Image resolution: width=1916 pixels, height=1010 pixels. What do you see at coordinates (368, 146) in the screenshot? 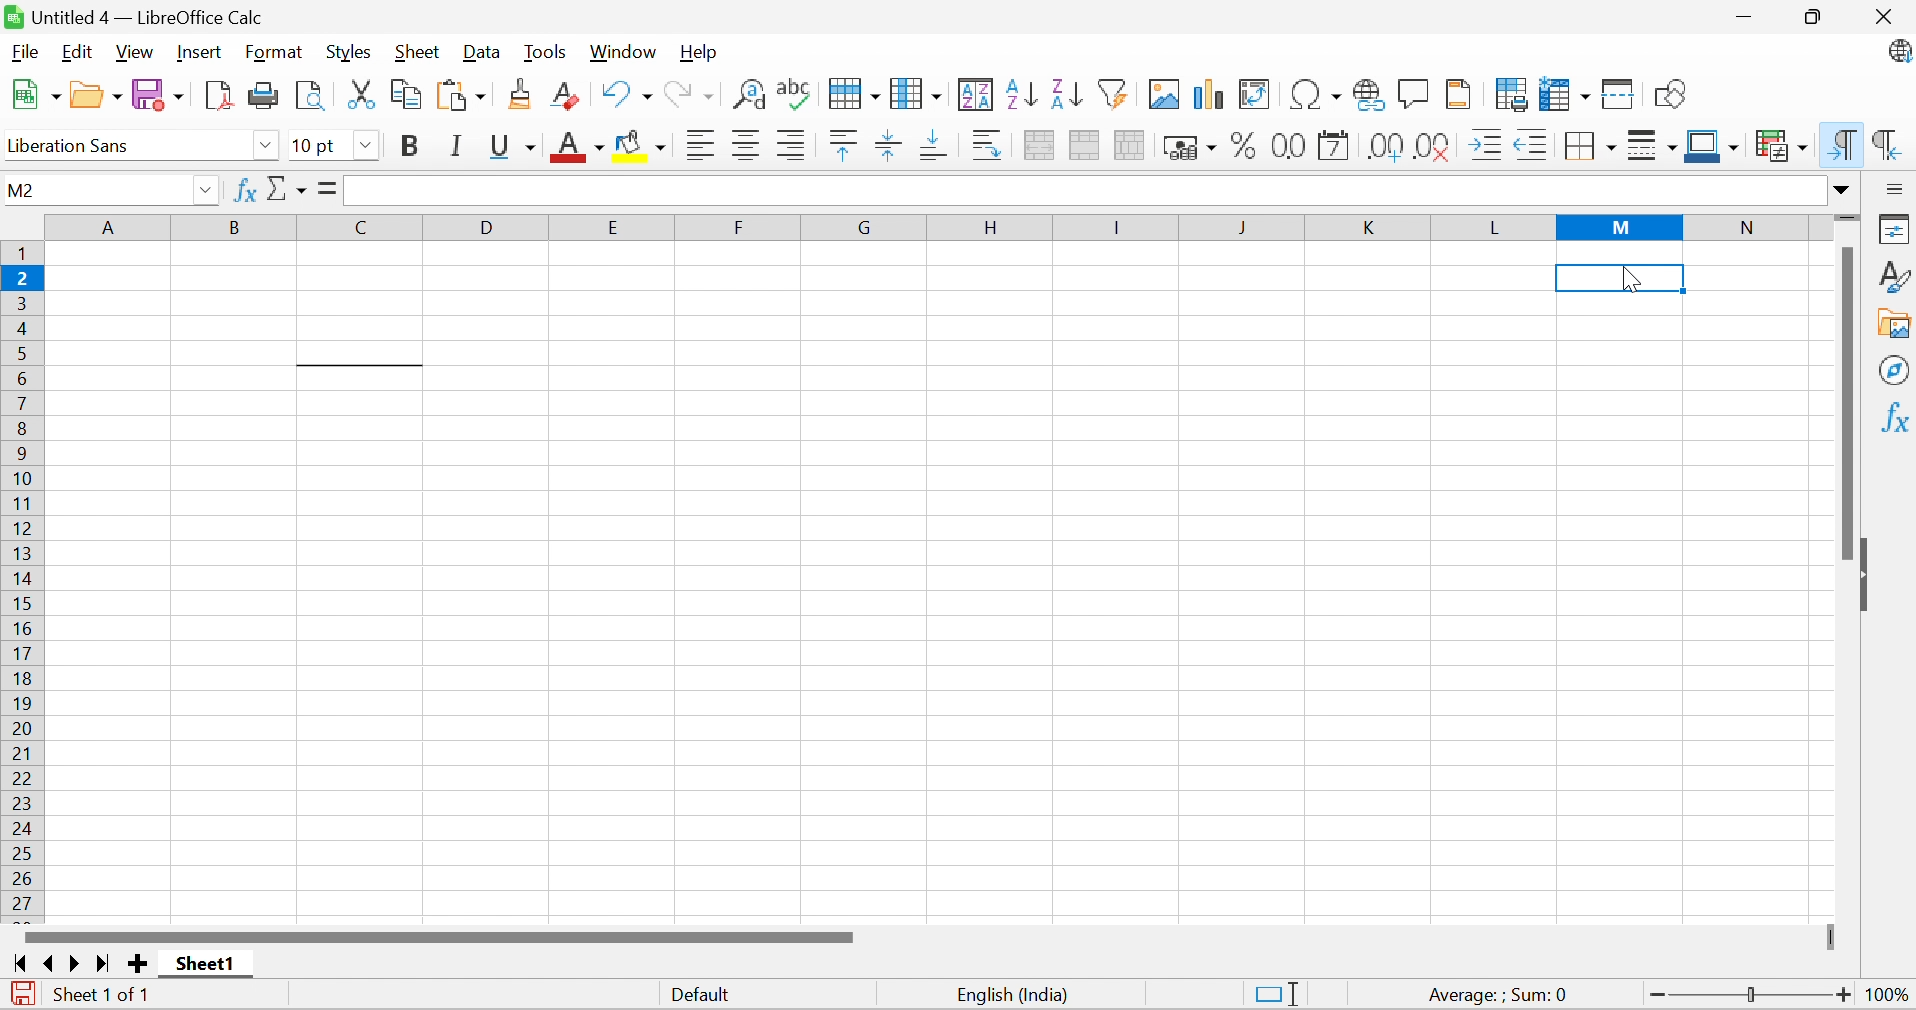
I see `Drop down` at bounding box center [368, 146].